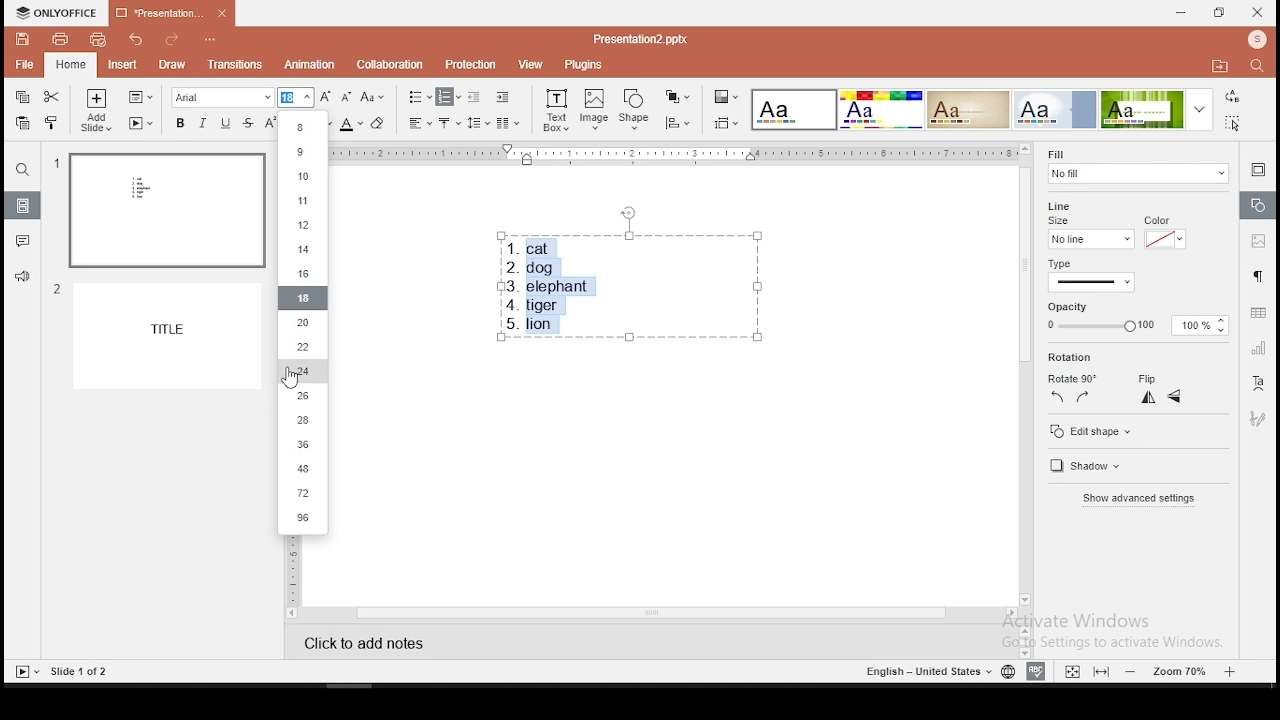  What do you see at coordinates (1083, 465) in the screenshot?
I see `shadow` at bounding box center [1083, 465].